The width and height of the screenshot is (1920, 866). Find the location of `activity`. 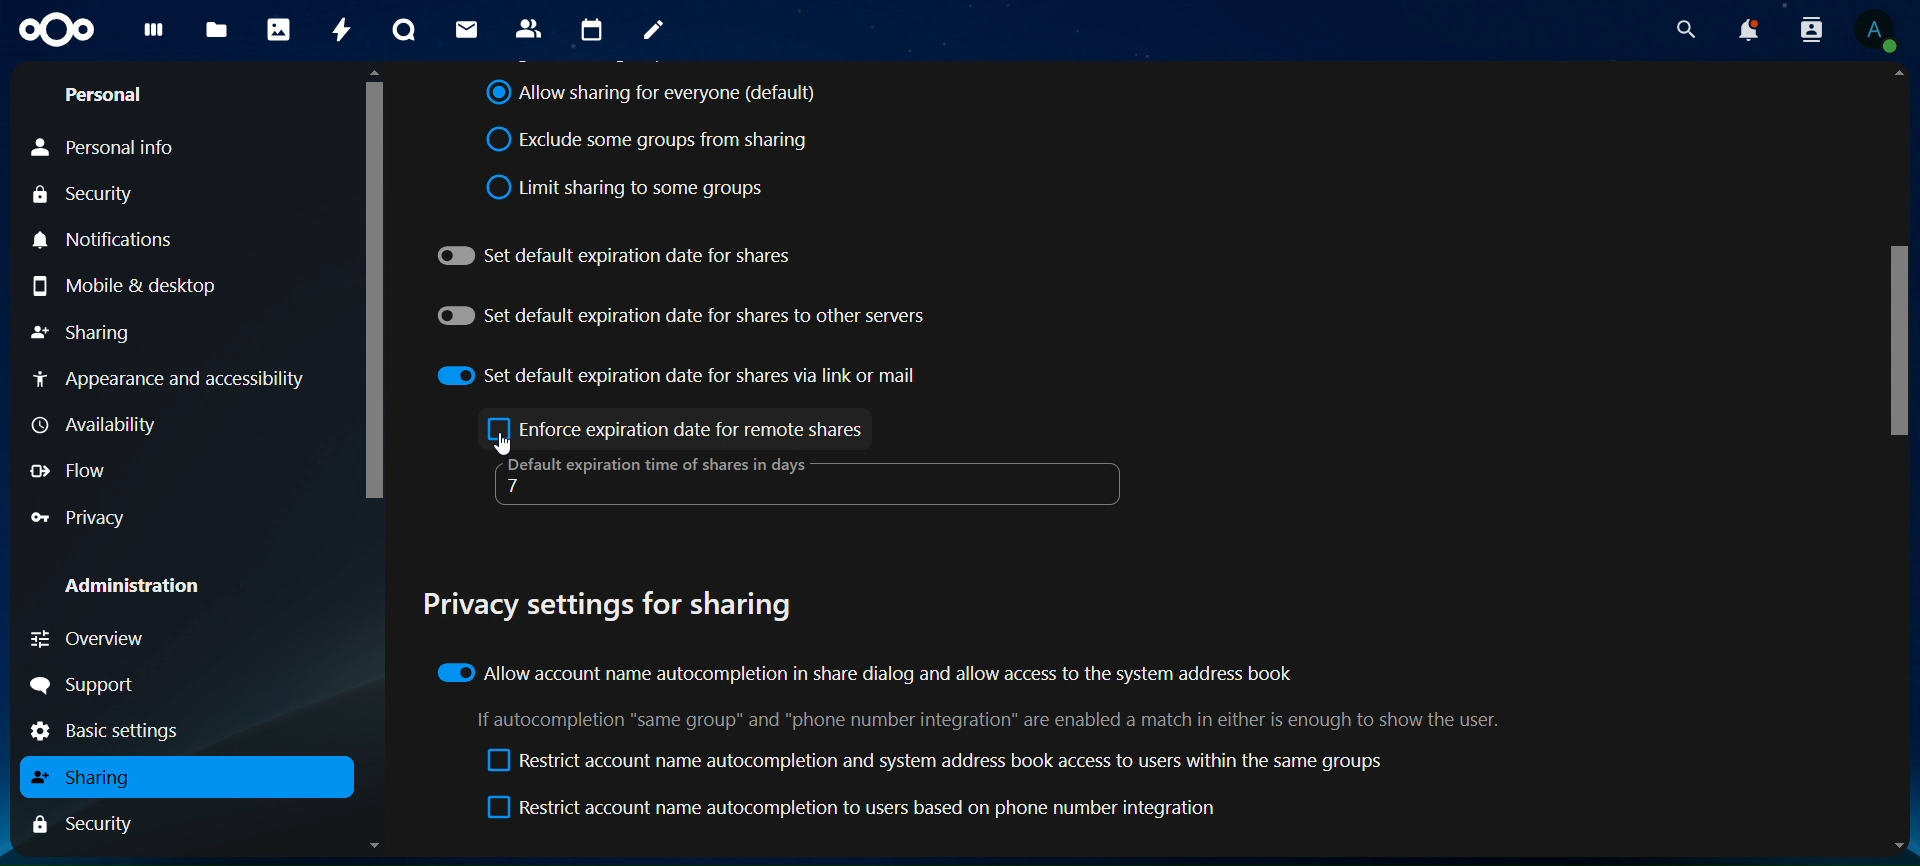

activity is located at coordinates (336, 28).